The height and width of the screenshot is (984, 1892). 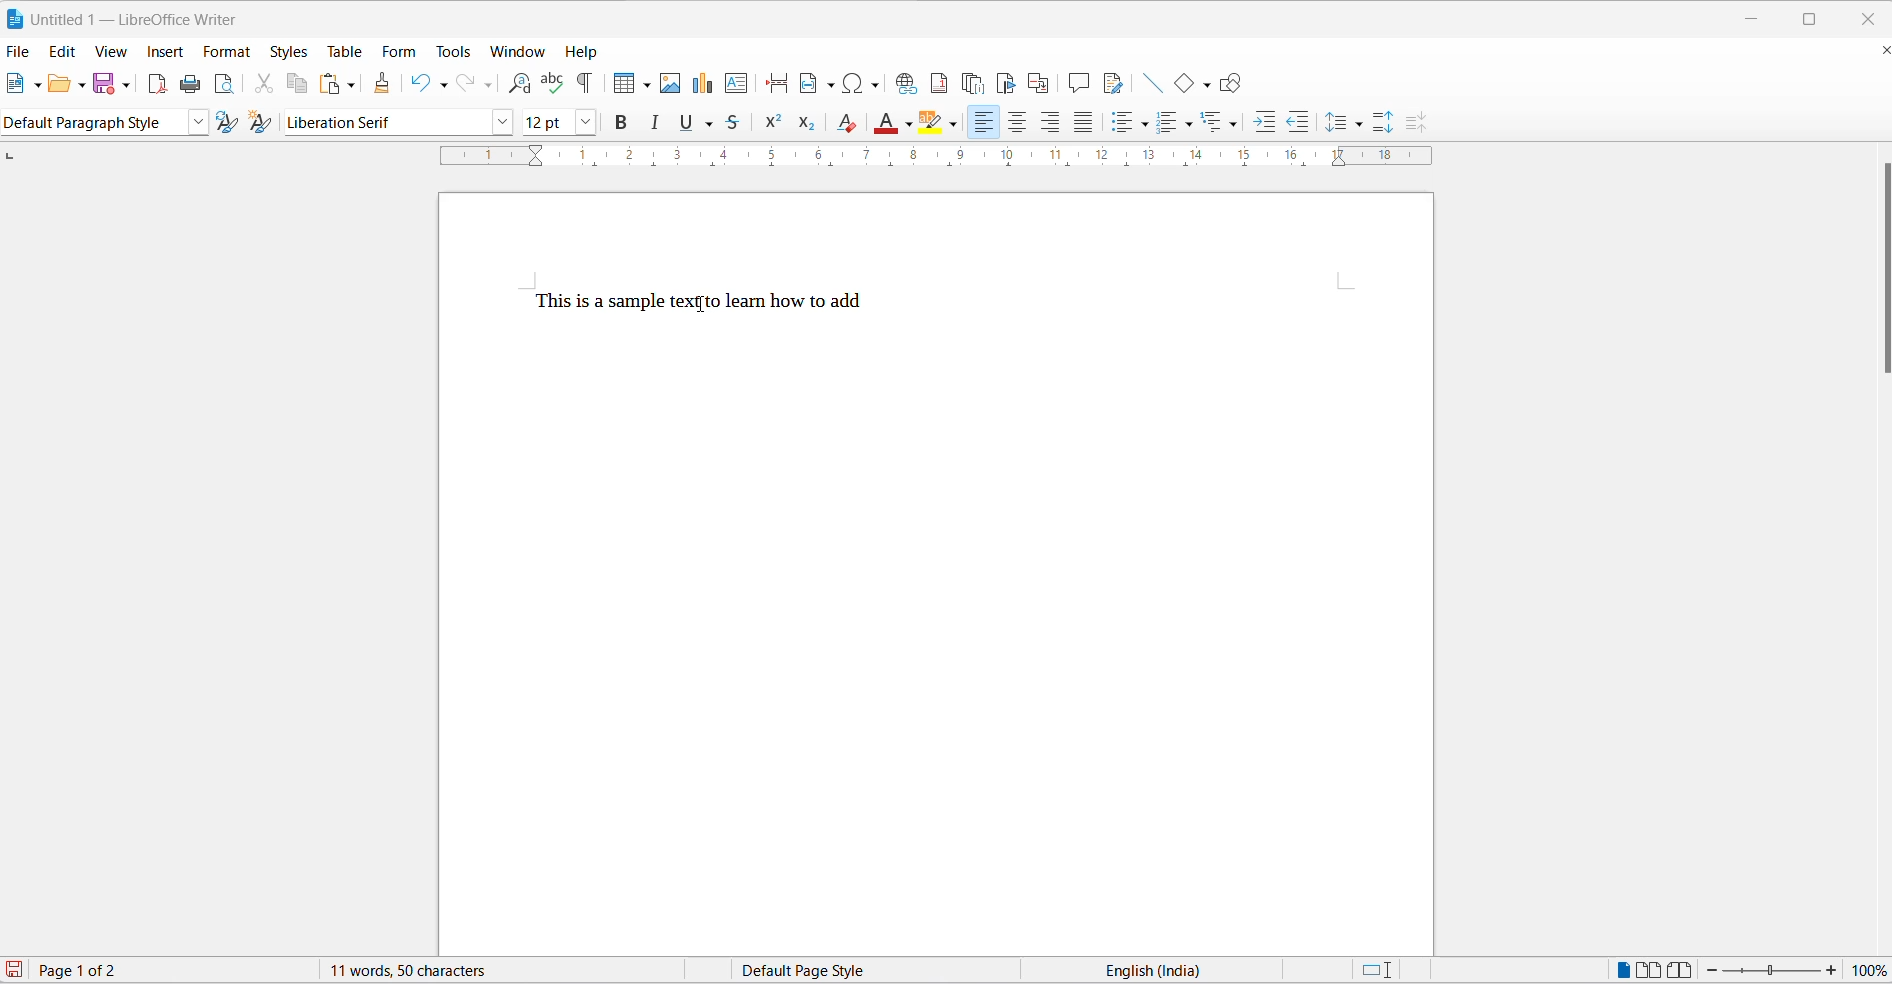 I want to click on single page view, so click(x=1619, y=969).